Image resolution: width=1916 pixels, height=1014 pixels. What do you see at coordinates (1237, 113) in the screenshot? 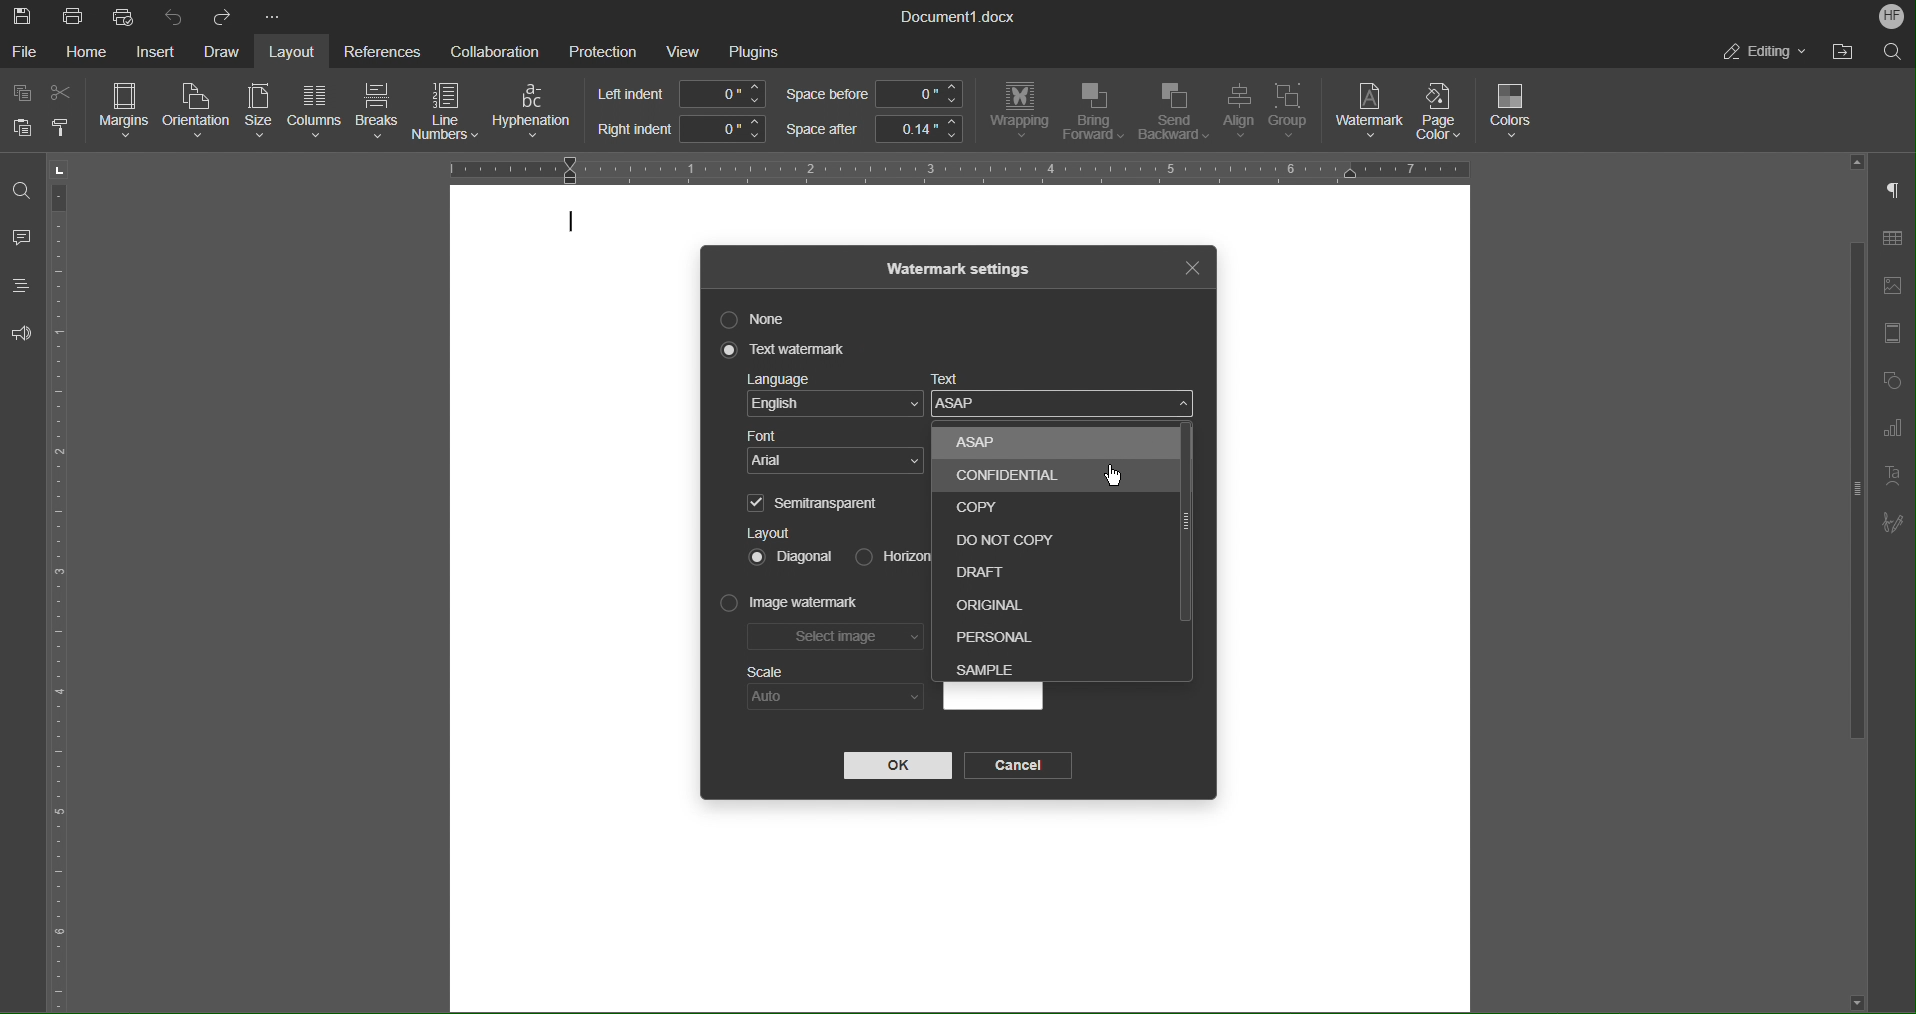
I see `Align` at bounding box center [1237, 113].